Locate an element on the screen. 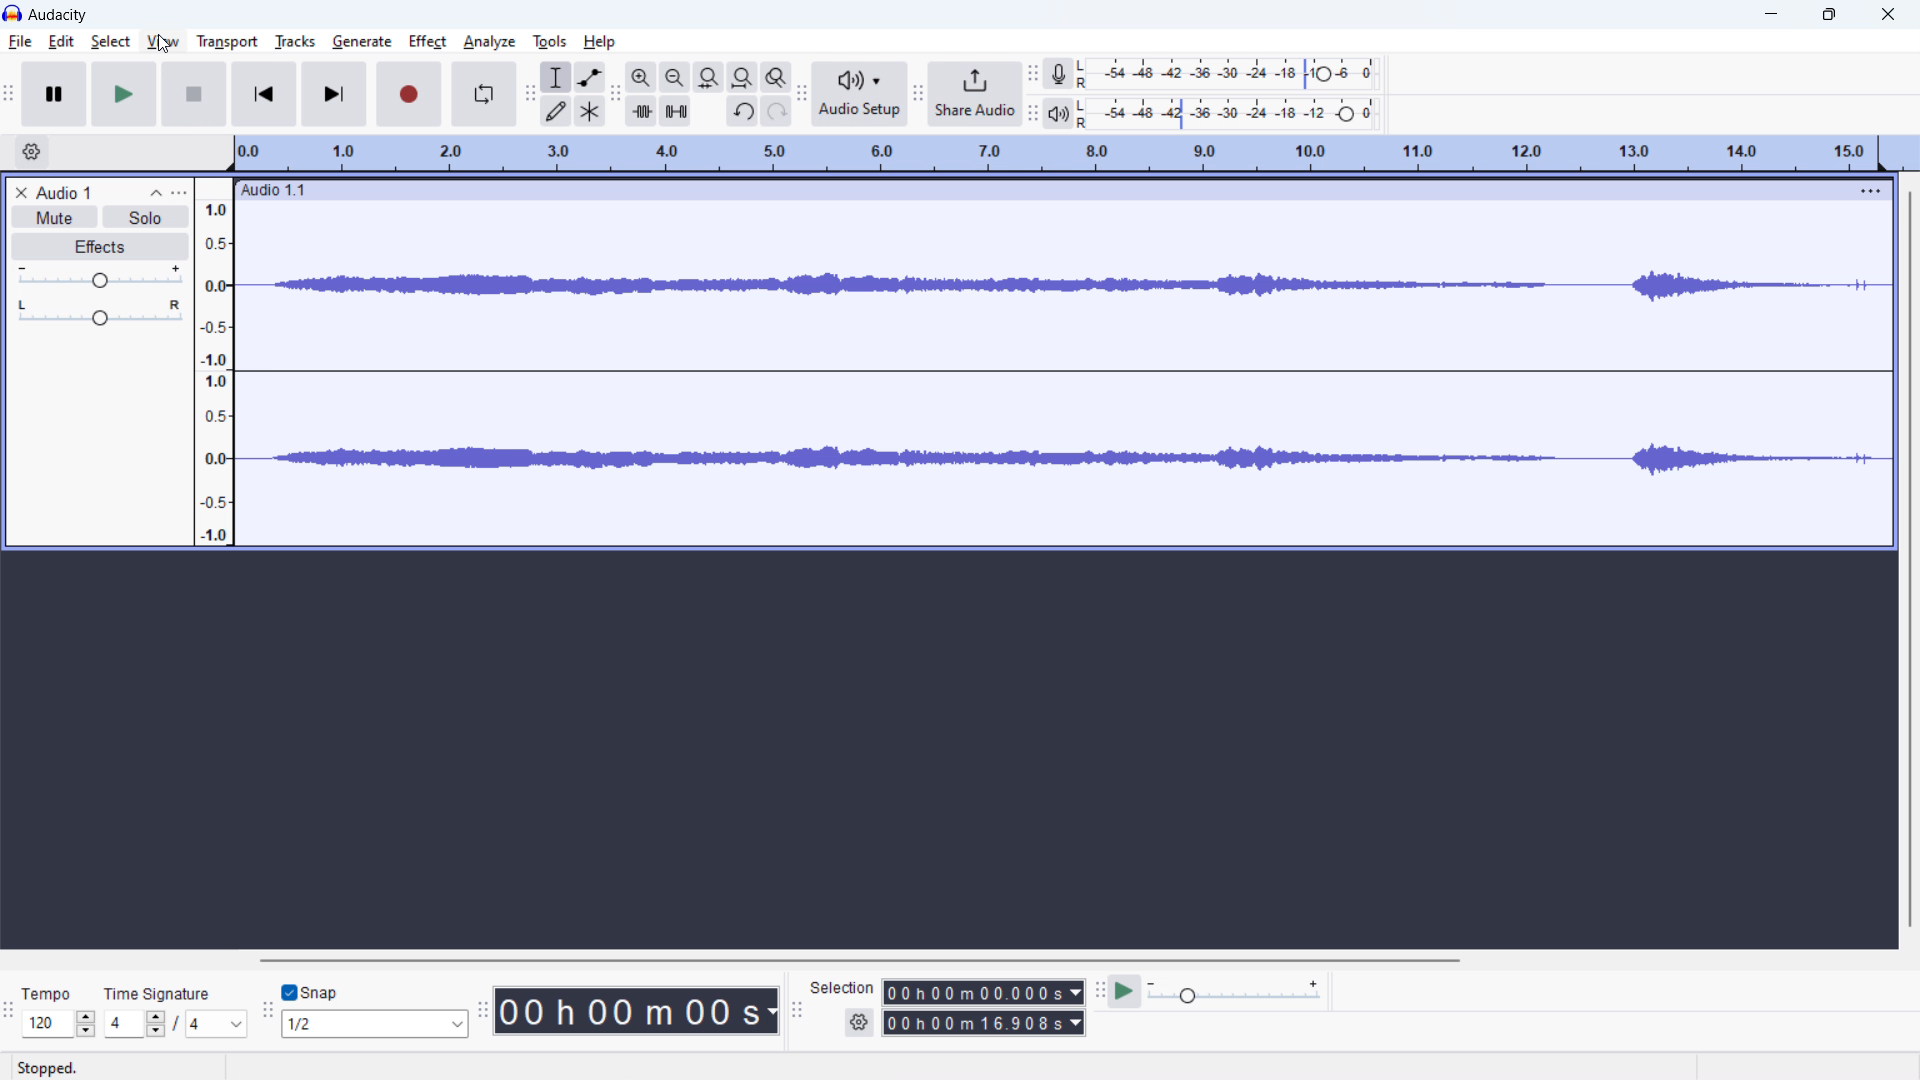 Image resolution: width=1920 pixels, height=1080 pixels. fit project to width is located at coordinates (743, 77).